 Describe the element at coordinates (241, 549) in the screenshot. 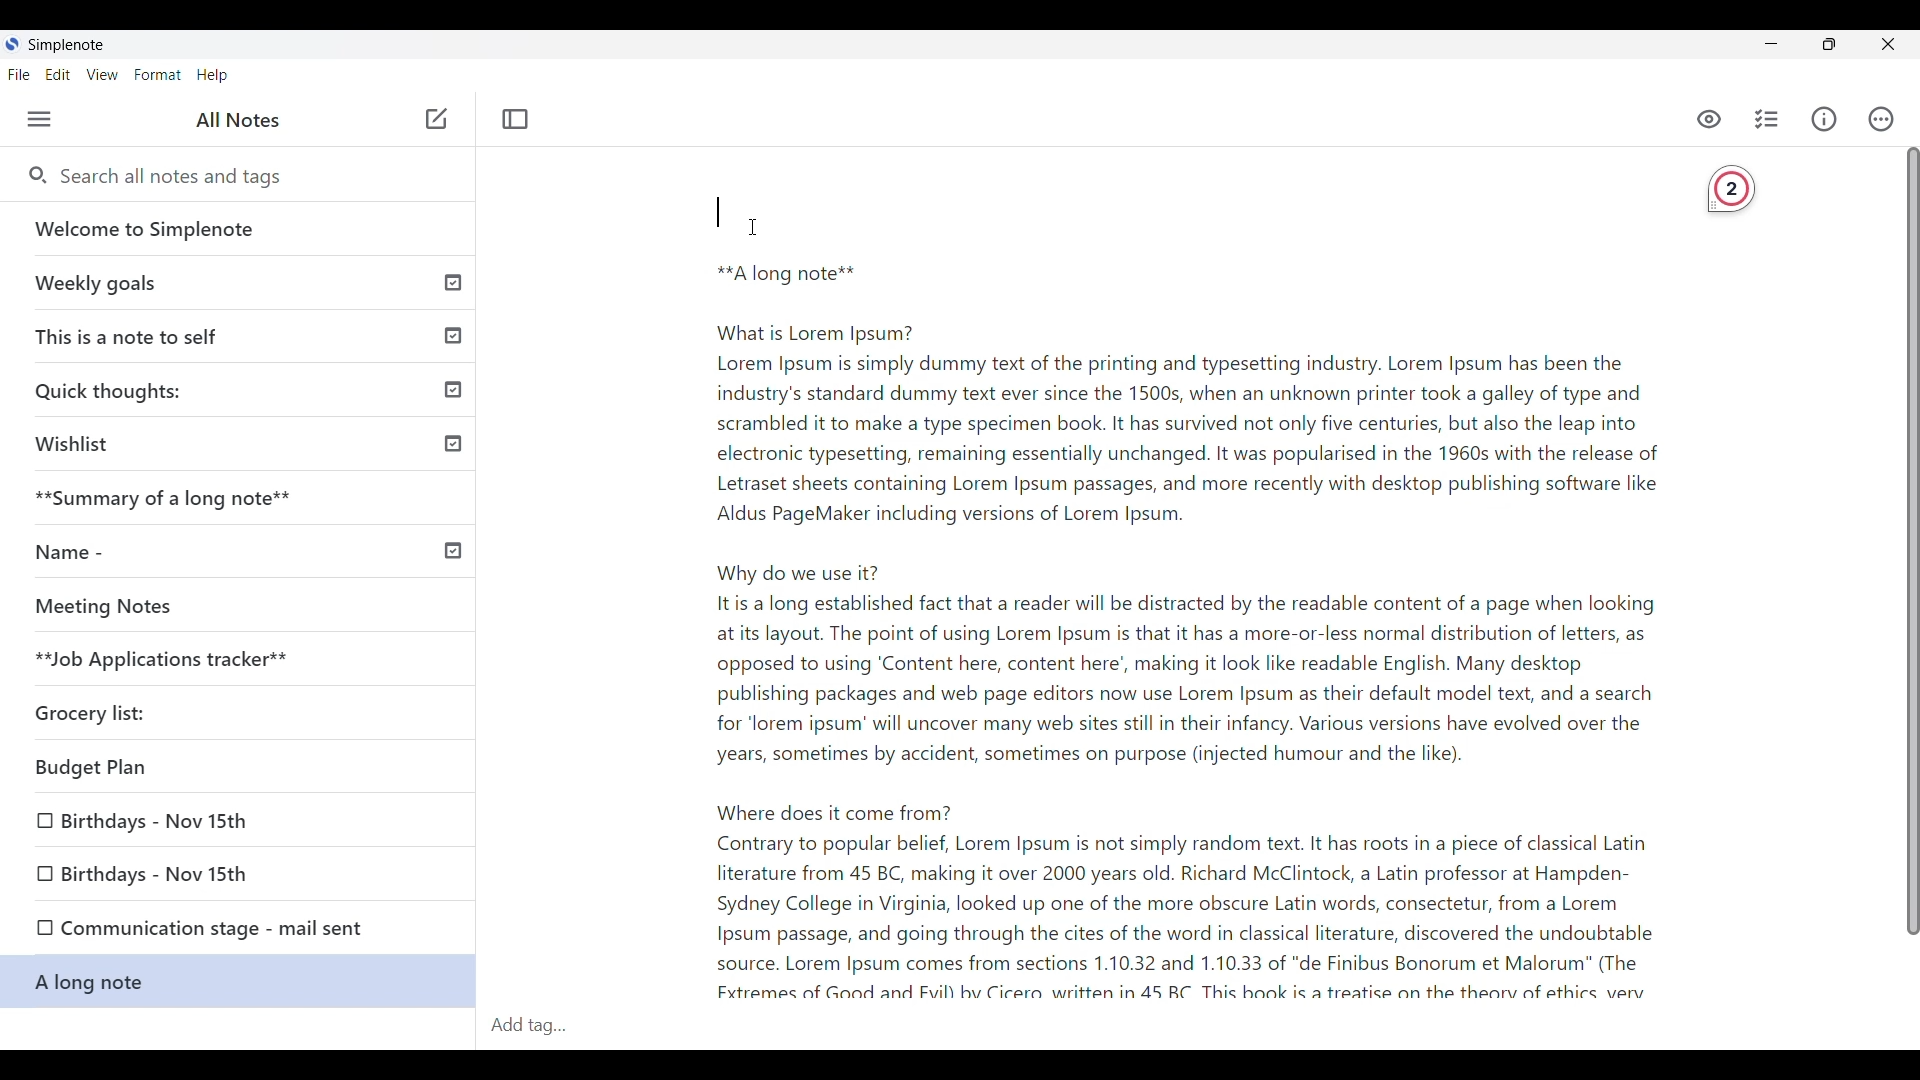

I see `Name` at that location.